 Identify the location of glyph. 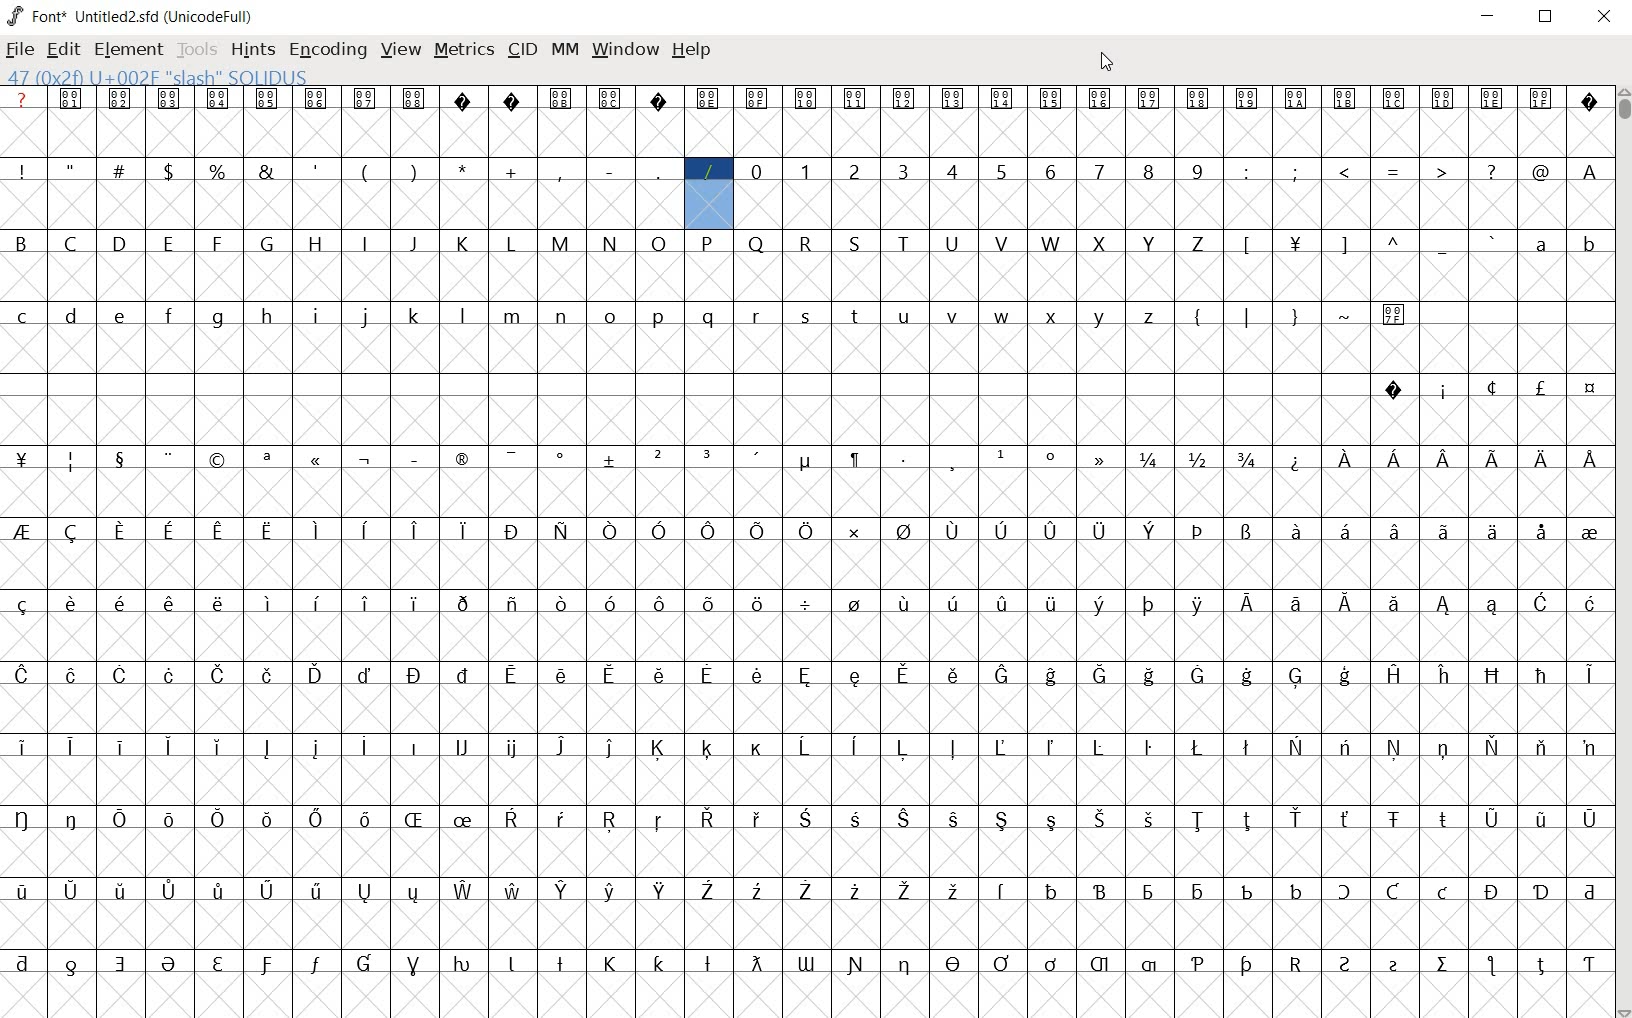
(123, 317).